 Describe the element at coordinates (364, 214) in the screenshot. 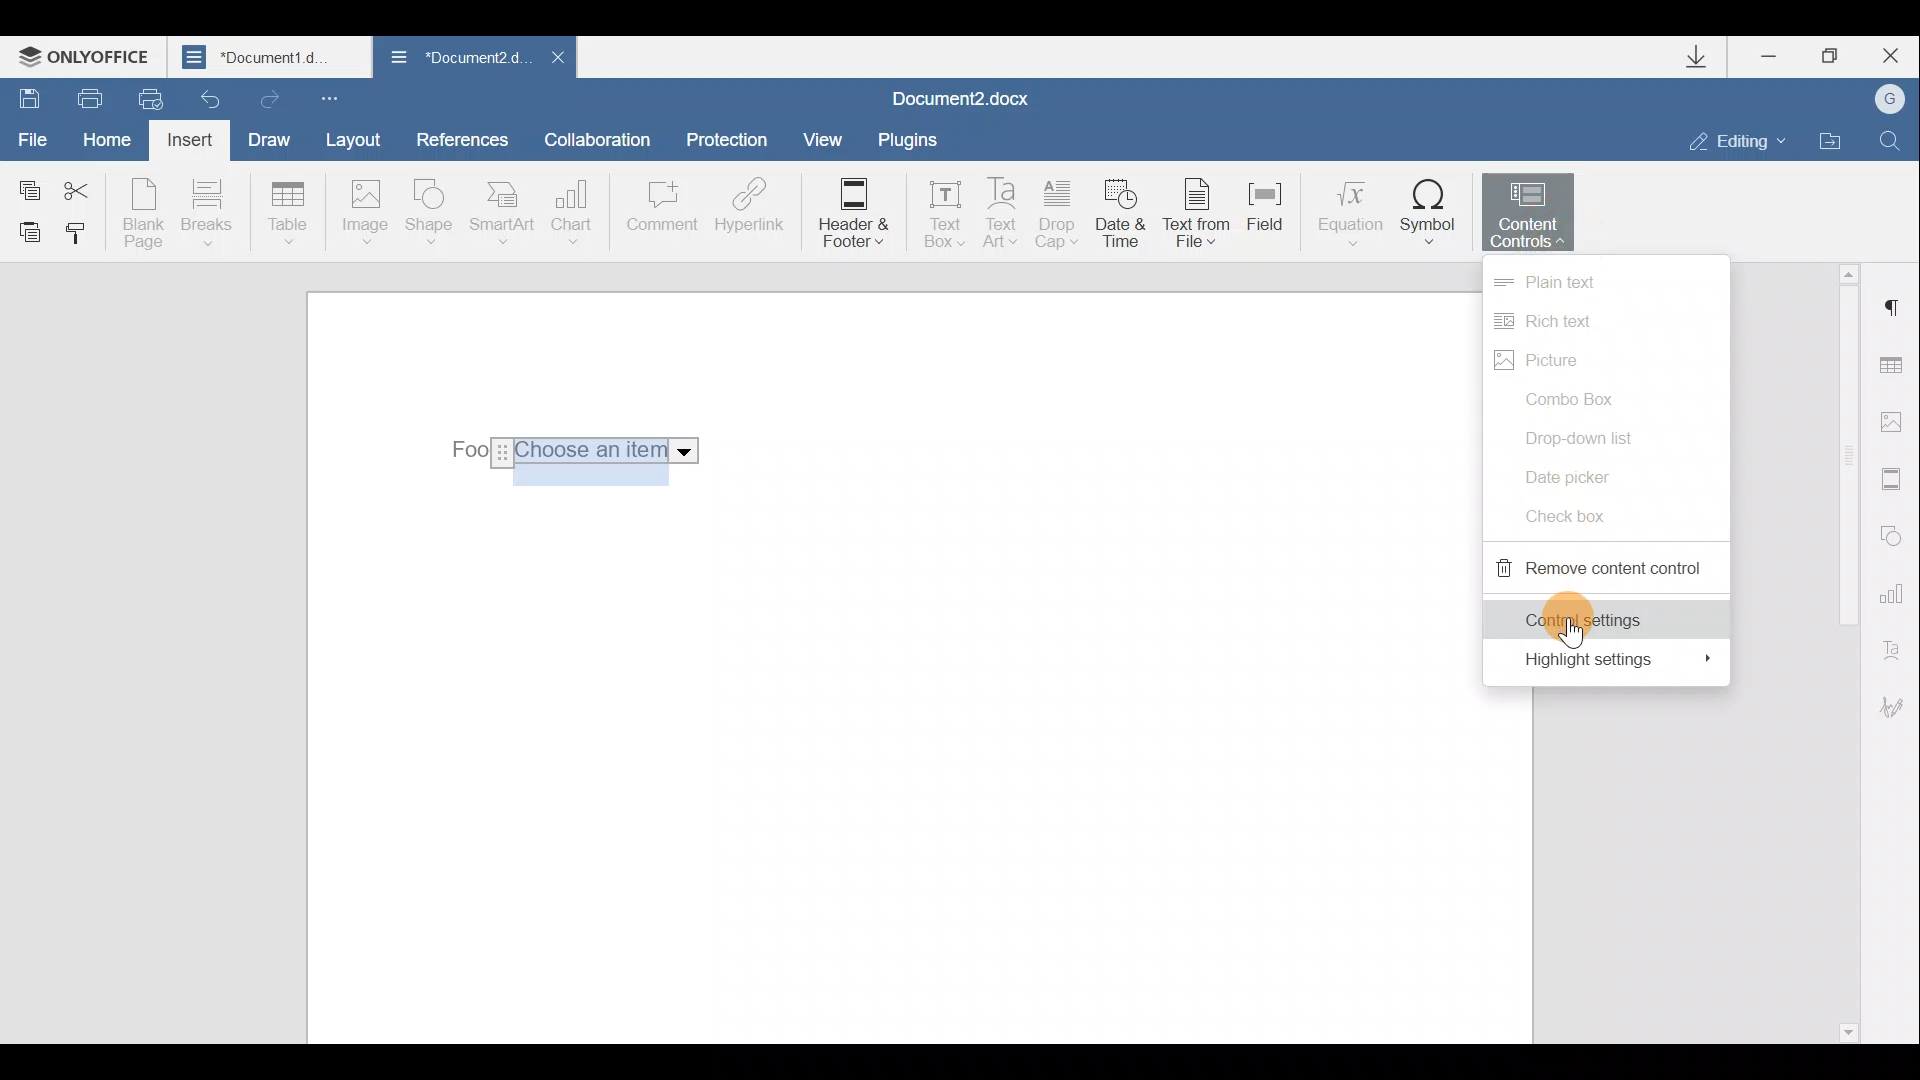

I see `Image` at that location.